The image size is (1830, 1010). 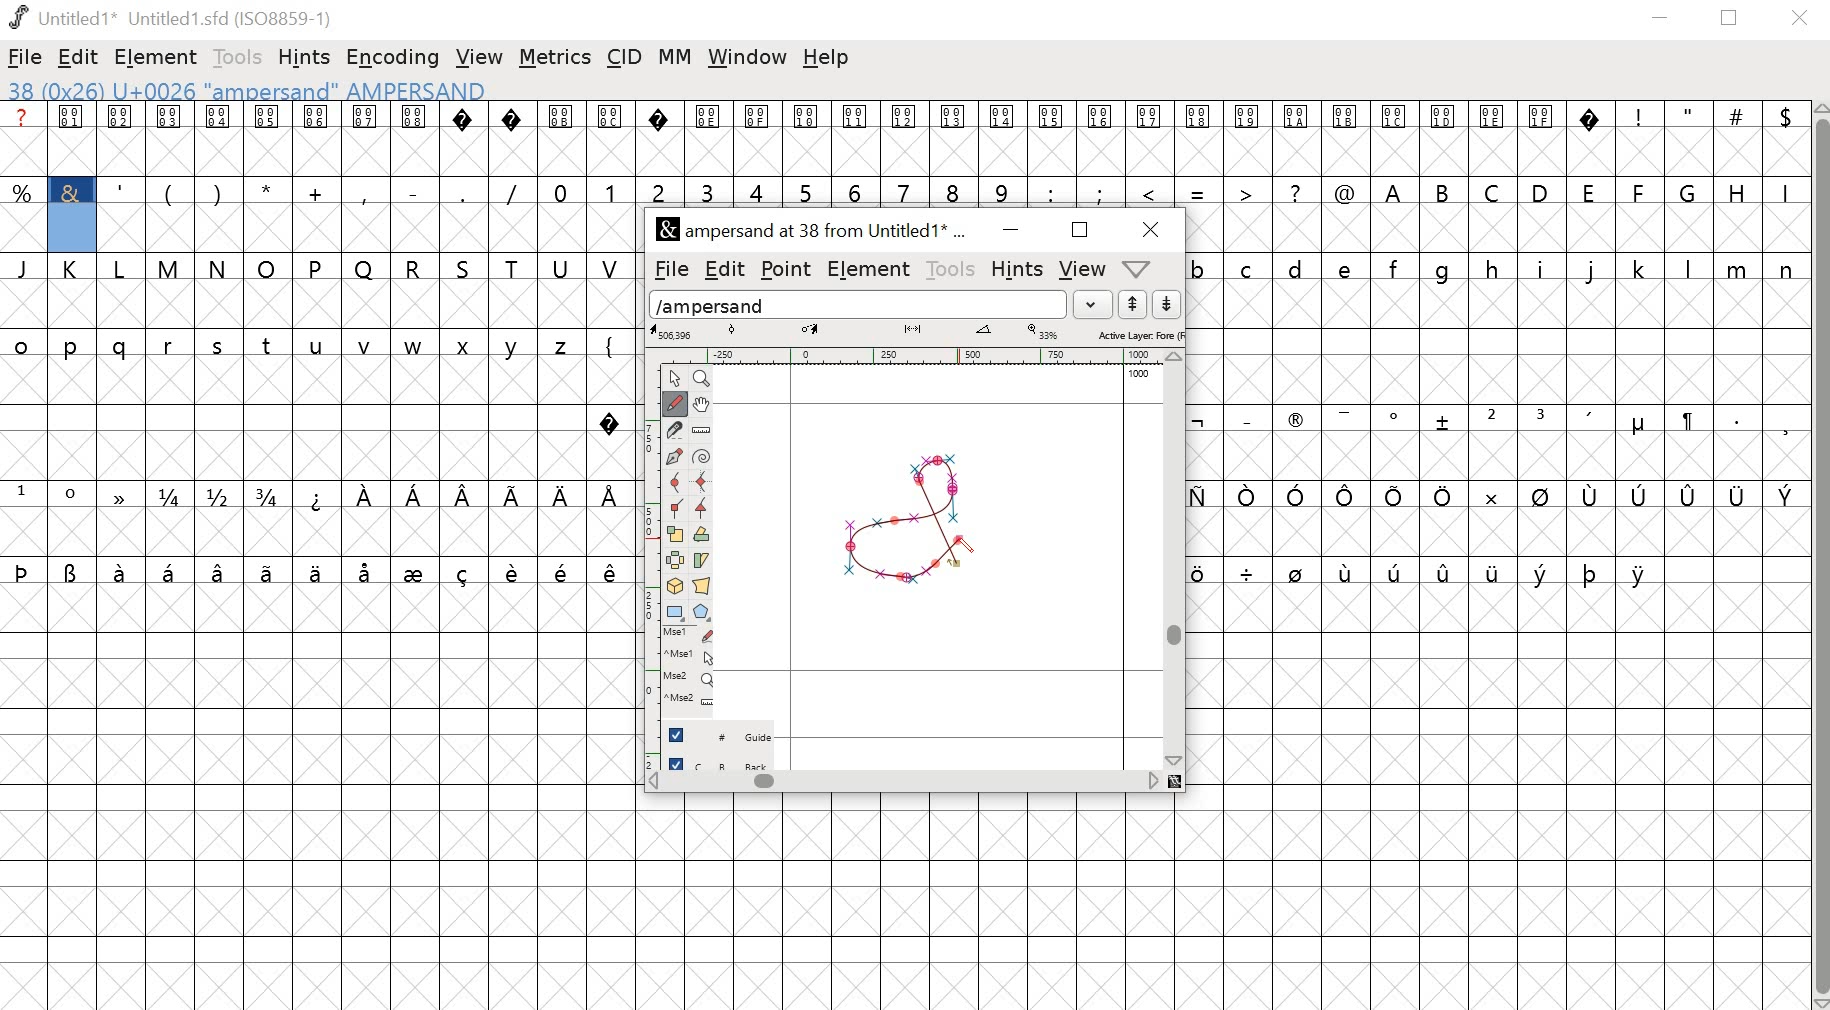 I want to click on 000E, so click(x=708, y=139).